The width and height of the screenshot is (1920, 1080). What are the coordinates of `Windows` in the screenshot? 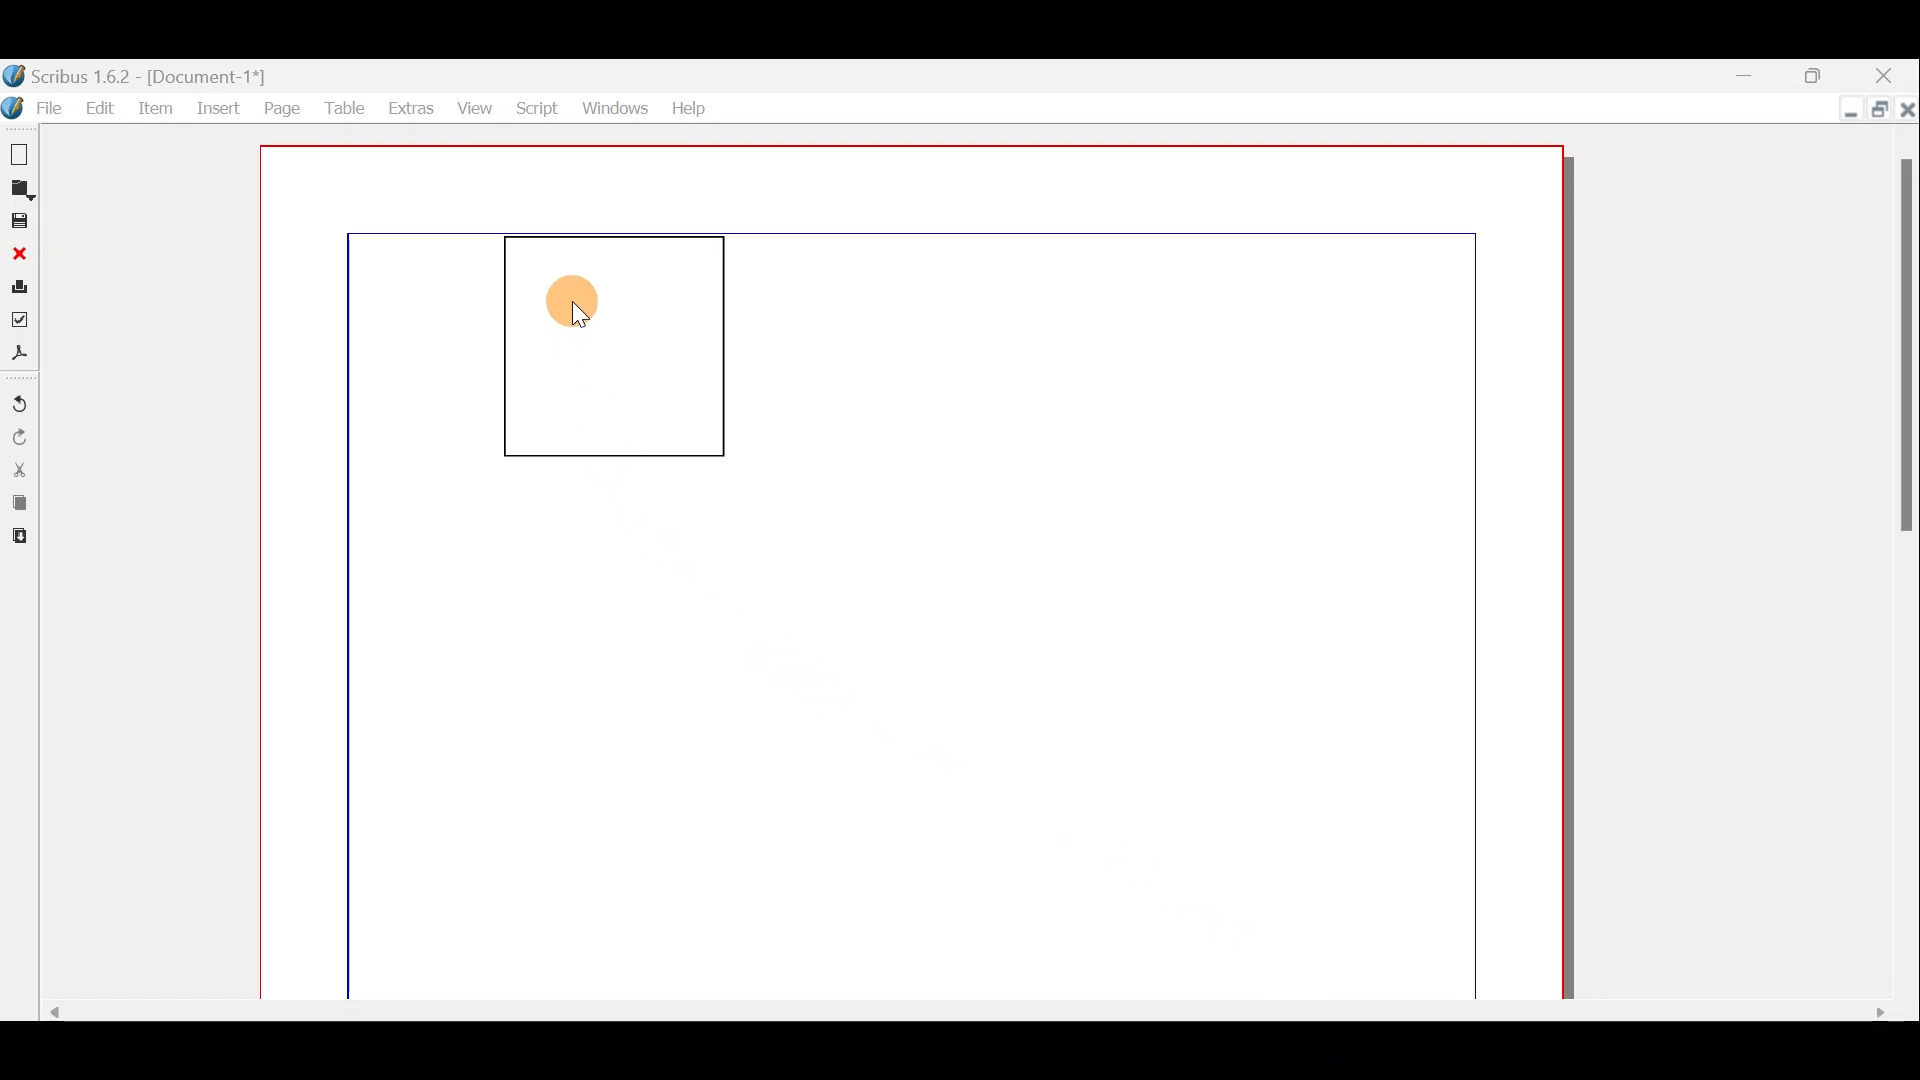 It's located at (615, 106).